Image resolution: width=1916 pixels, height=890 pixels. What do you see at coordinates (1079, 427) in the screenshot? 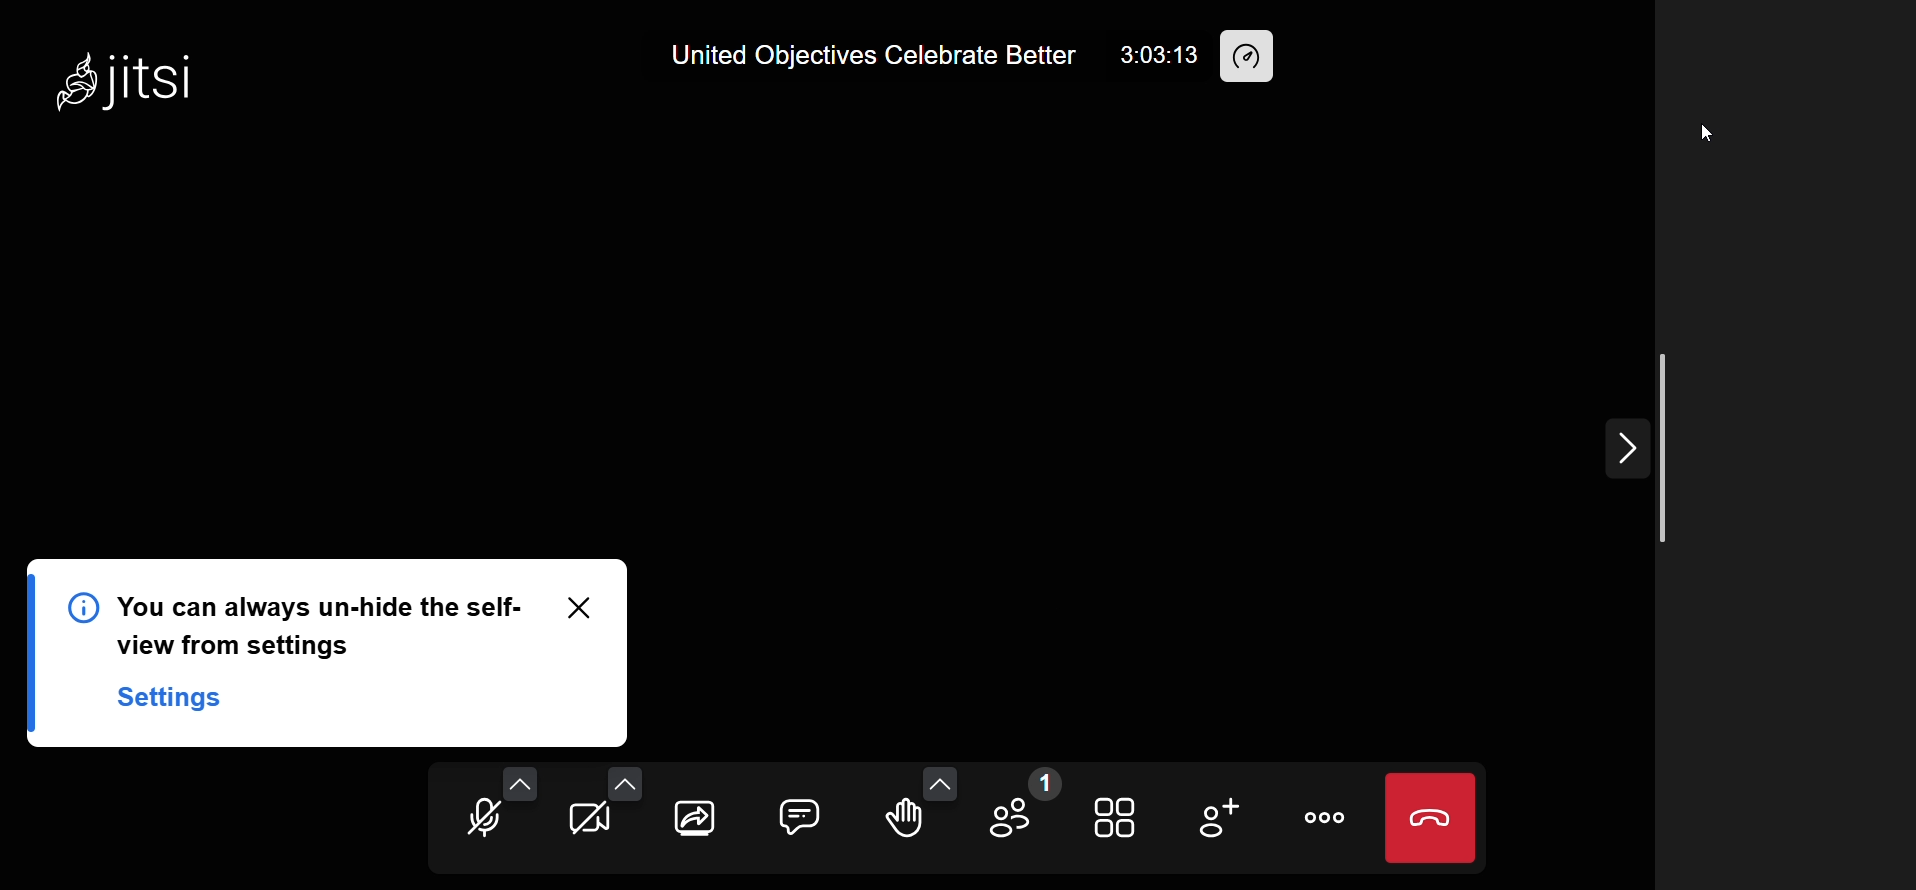
I see `display hidden` at bounding box center [1079, 427].